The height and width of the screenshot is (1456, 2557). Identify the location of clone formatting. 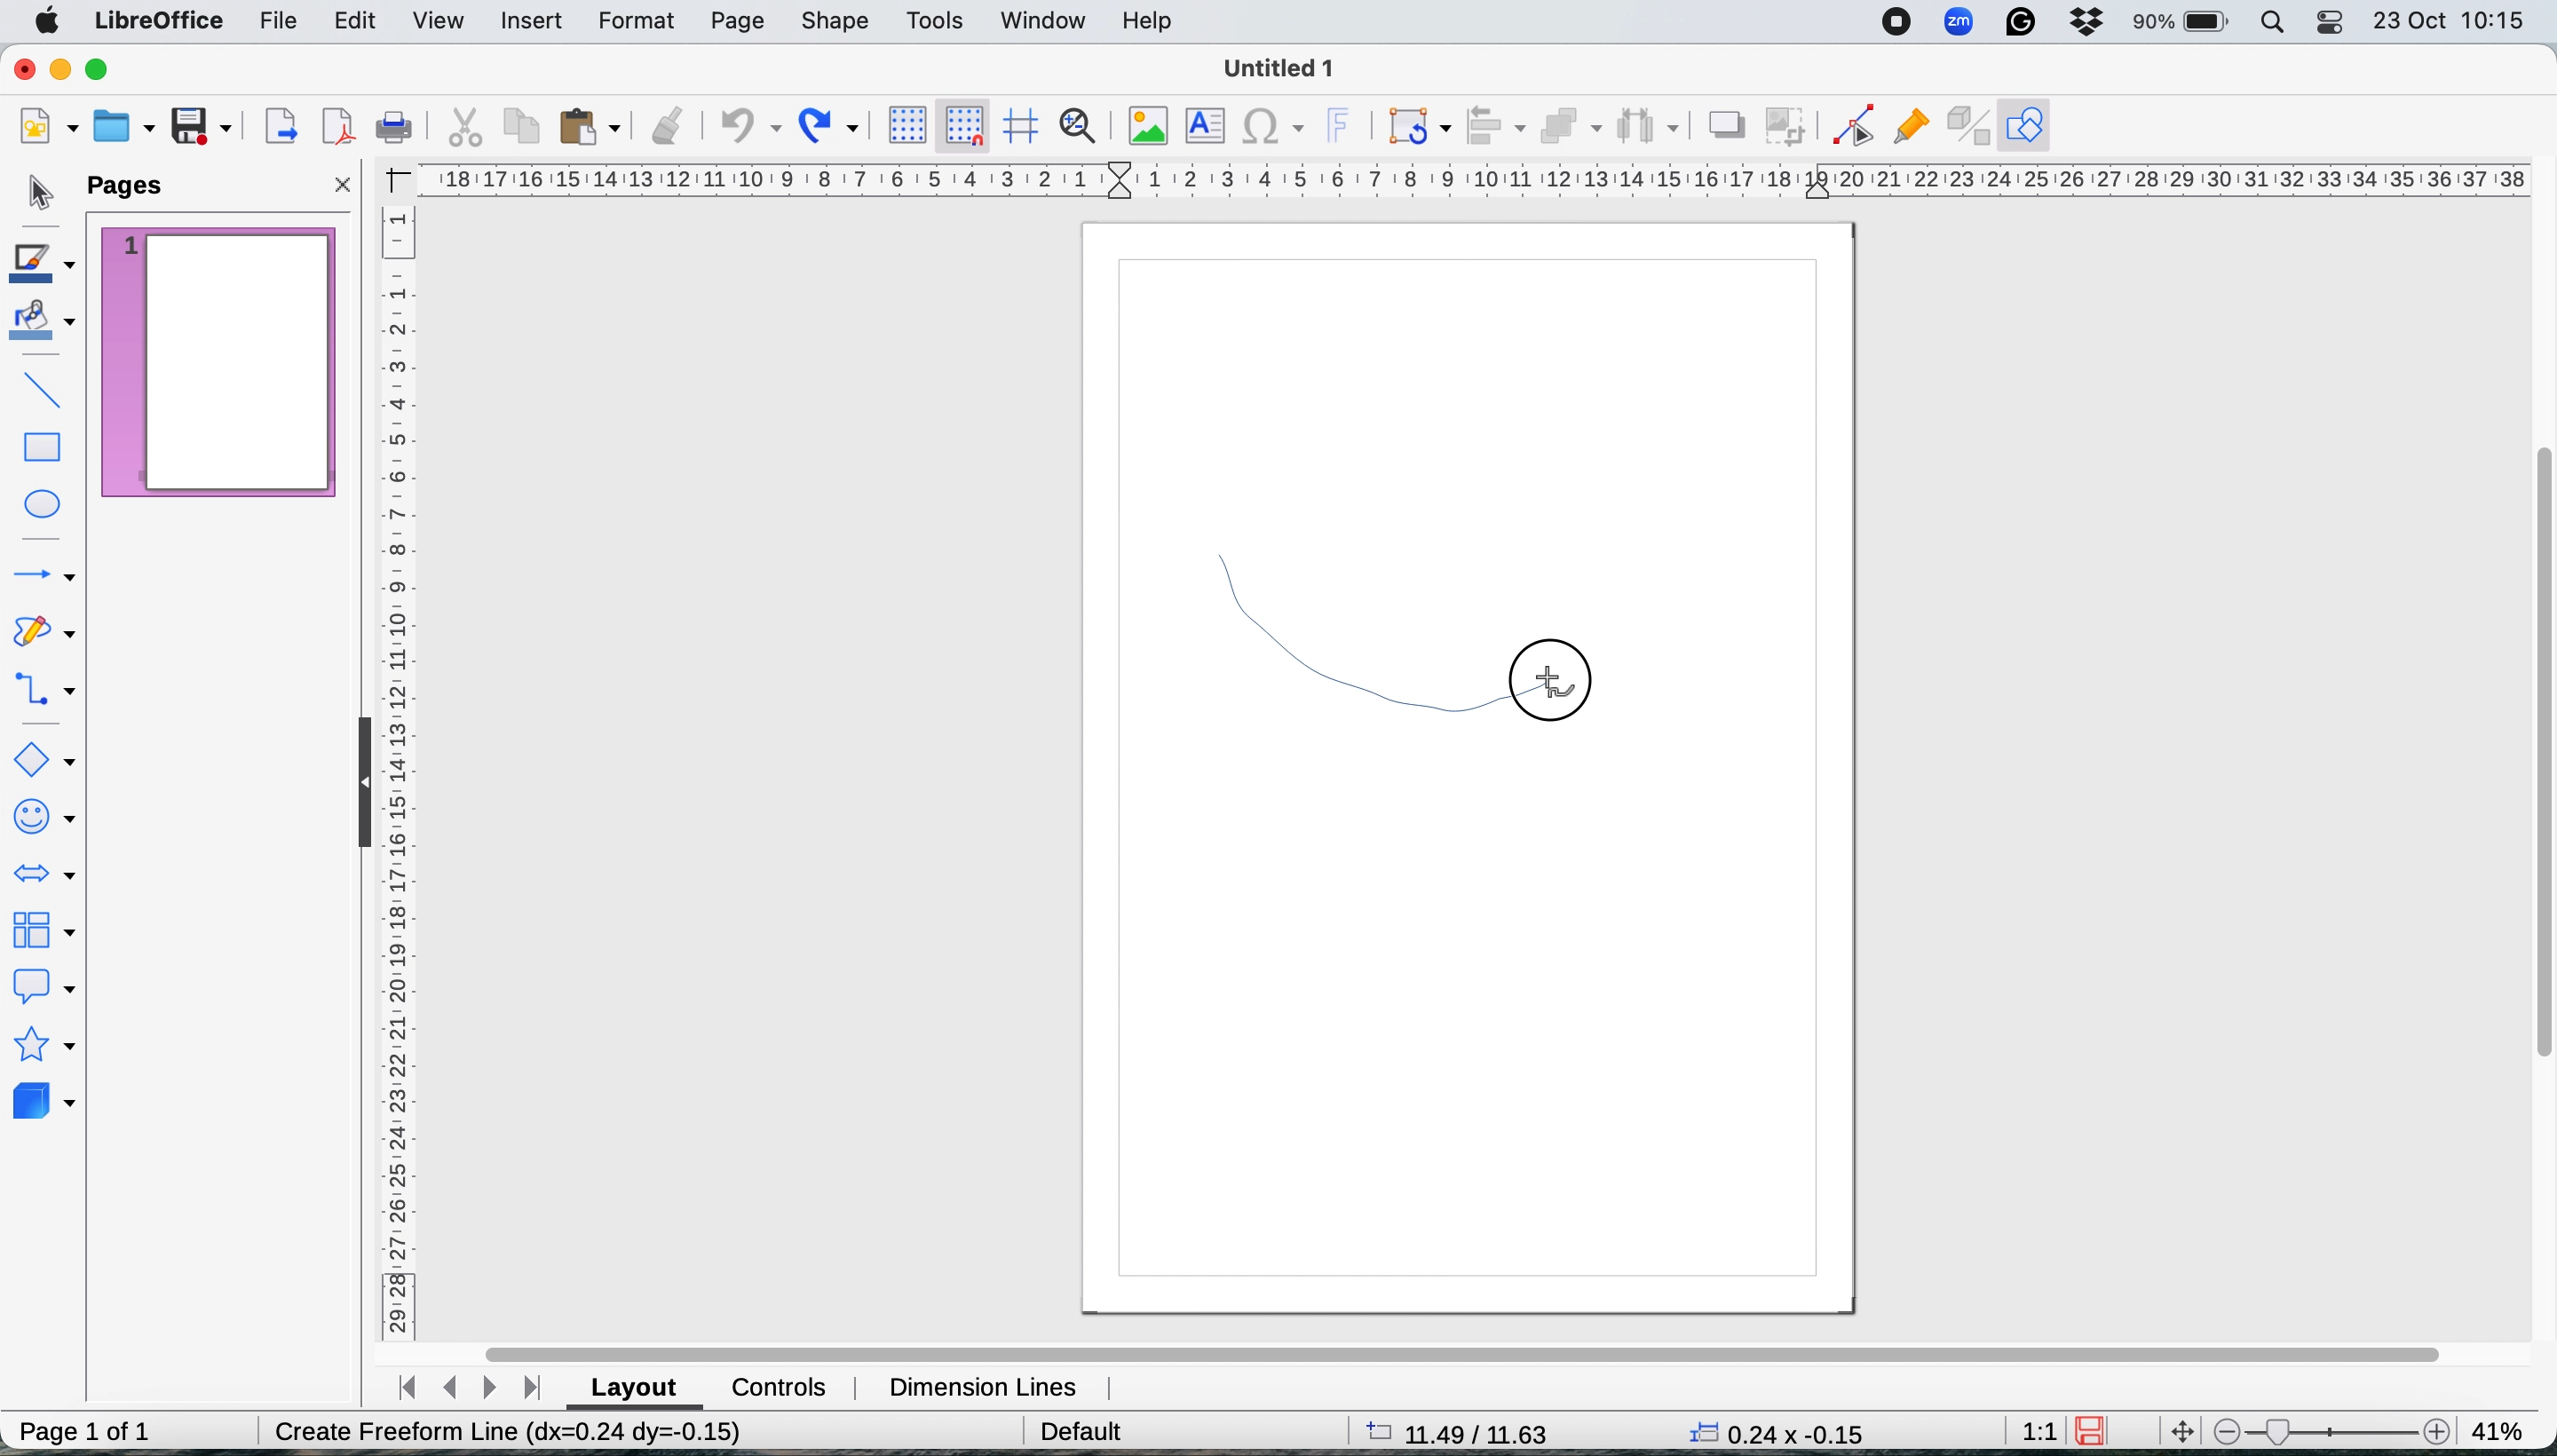
(669, 125).